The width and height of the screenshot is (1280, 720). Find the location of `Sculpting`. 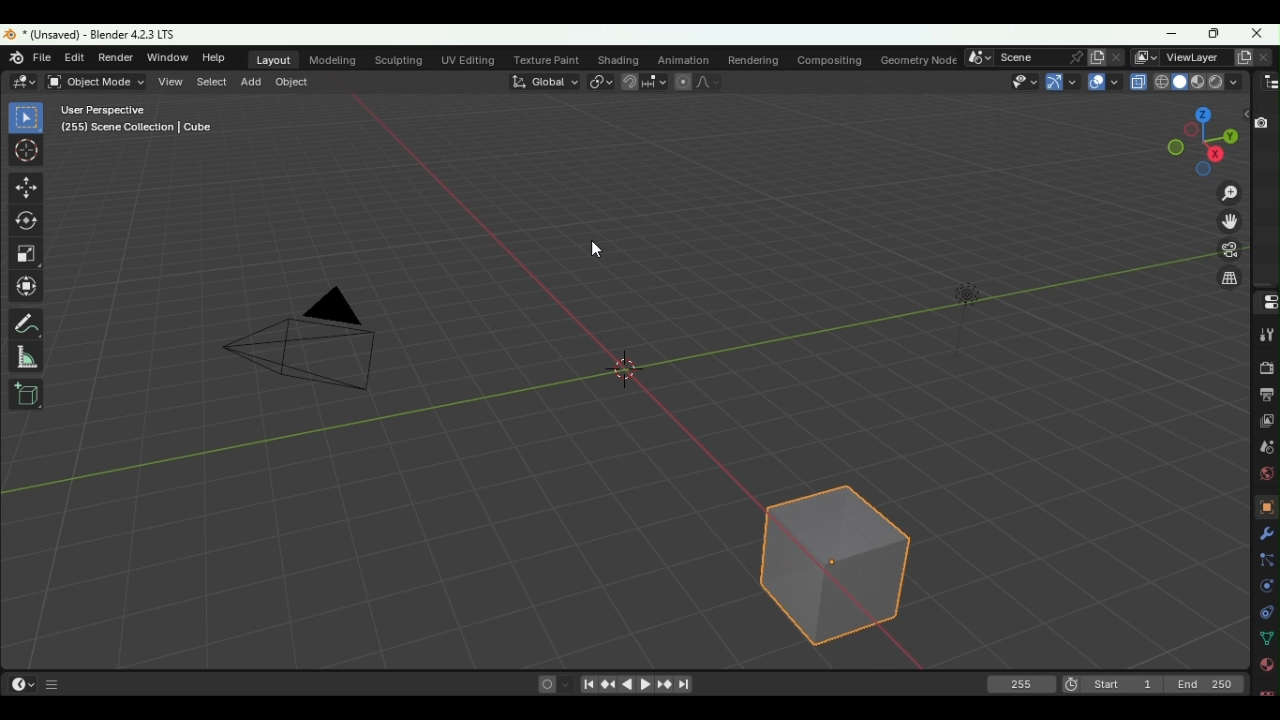

Sculpting is located at coordinates (402, 60).